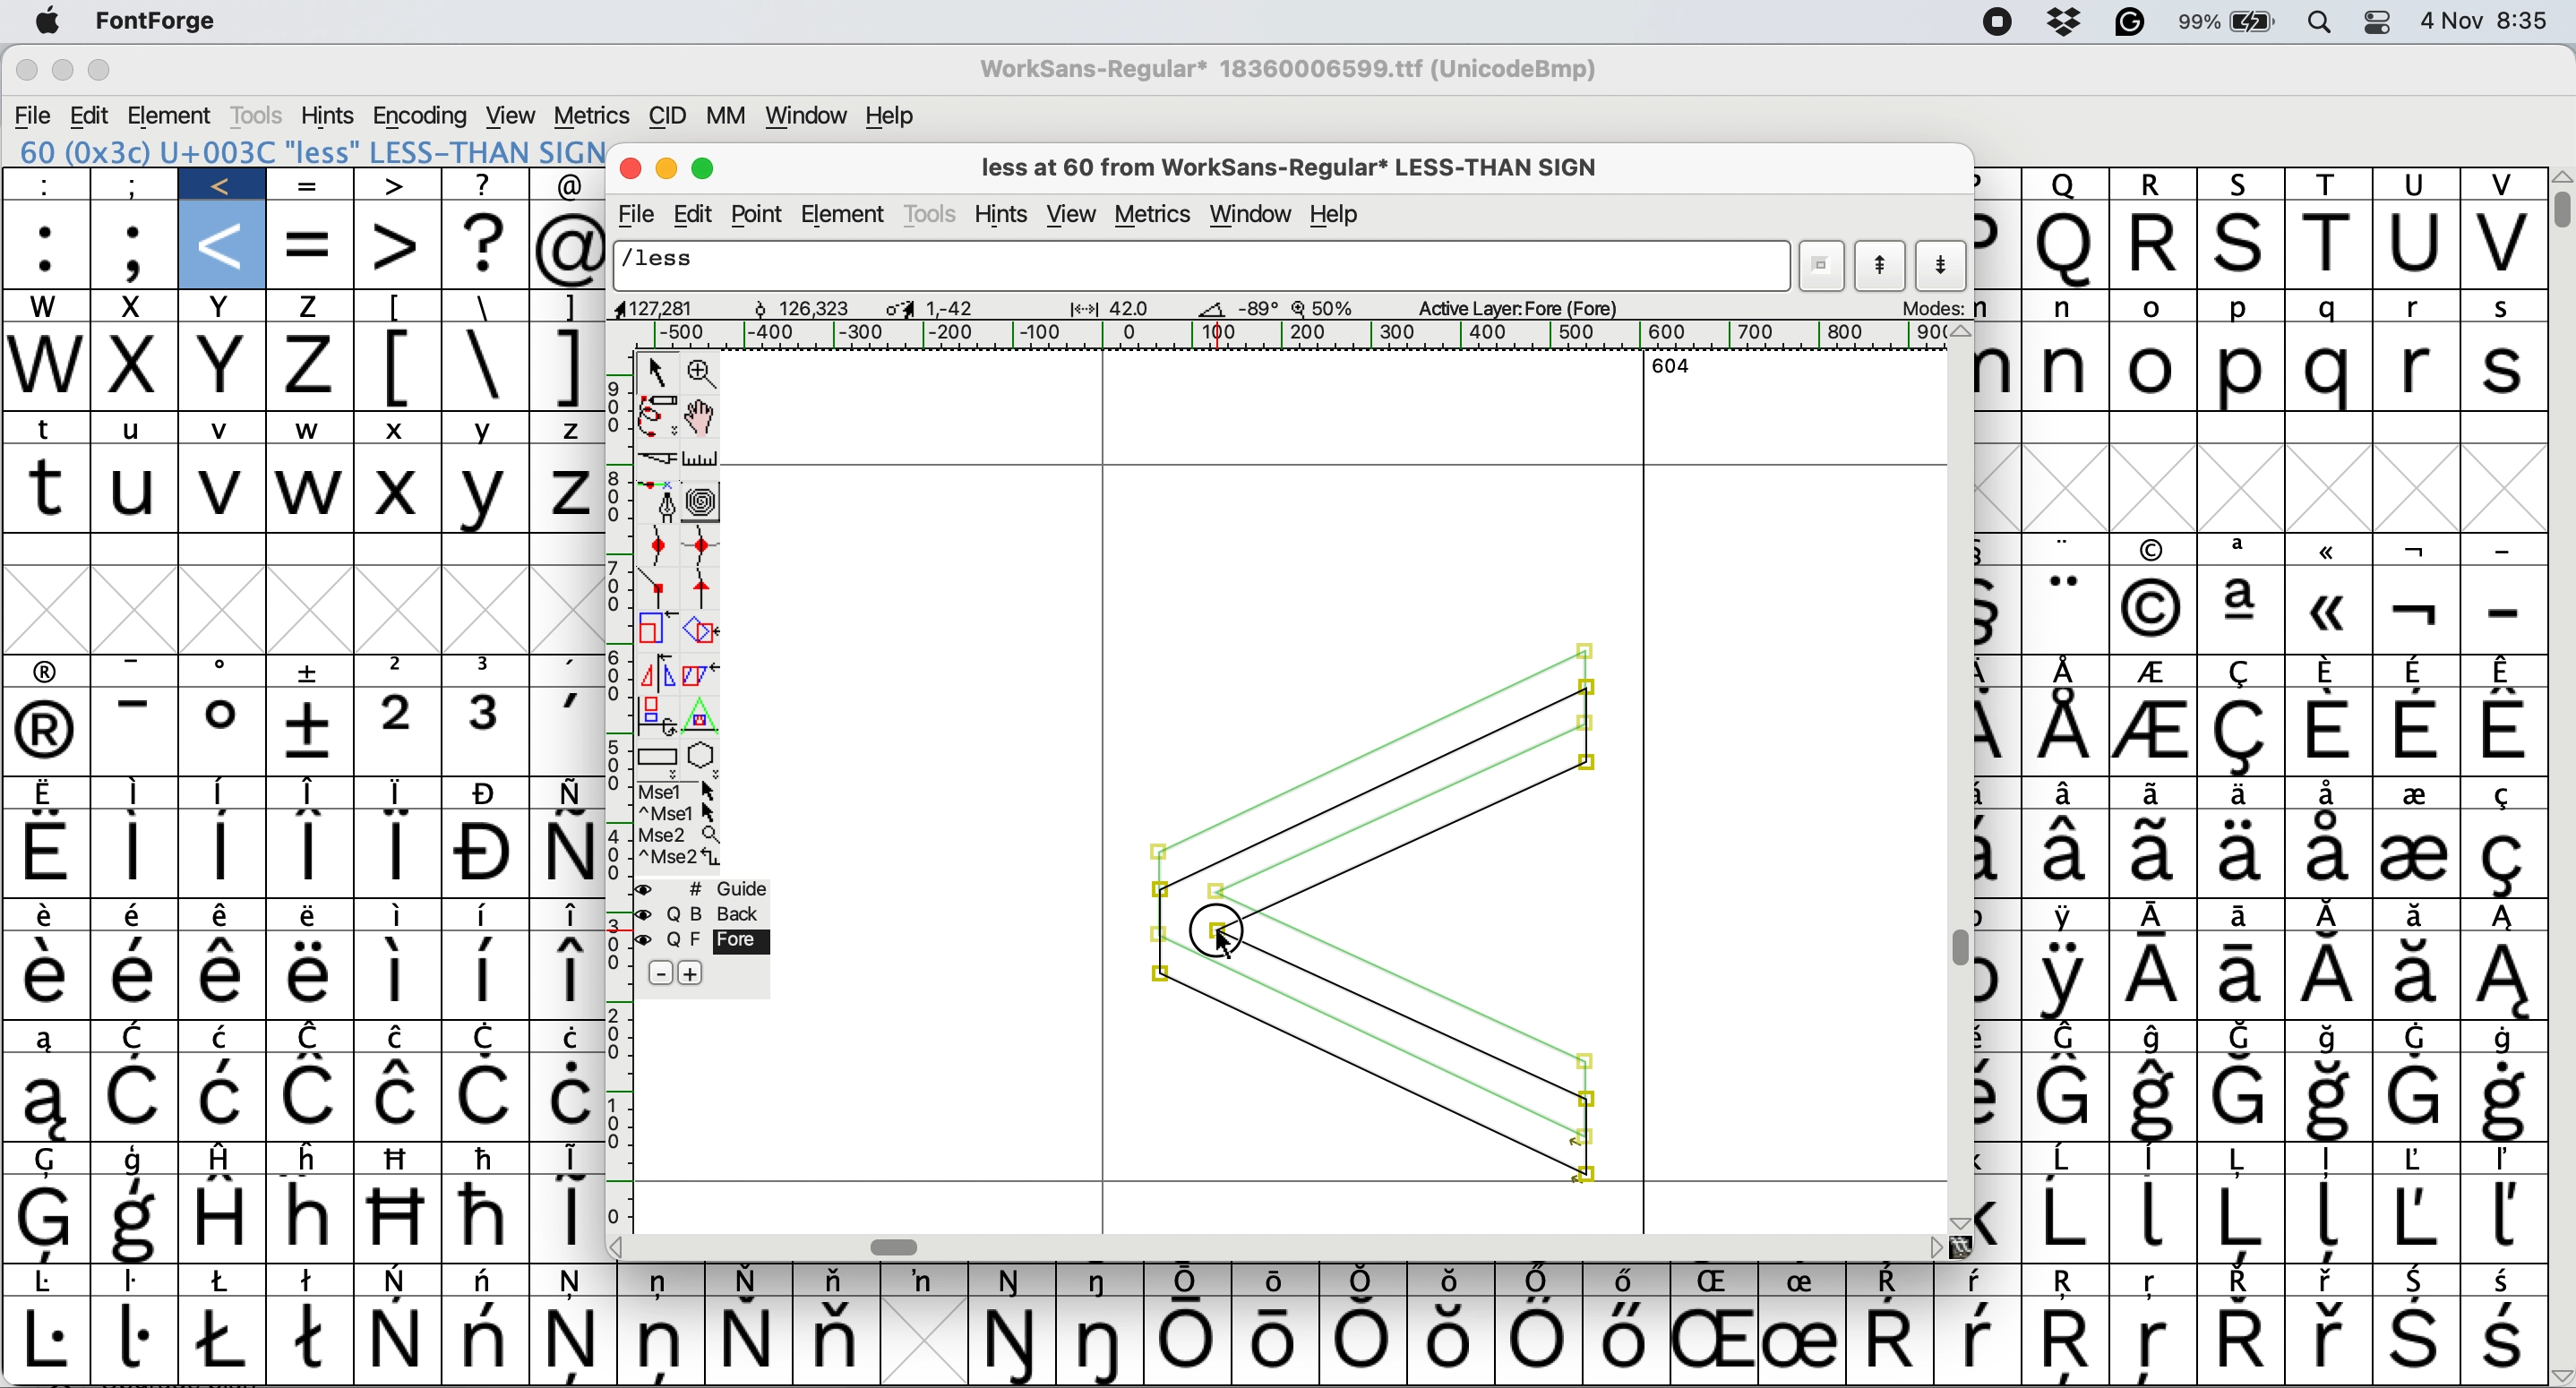 This screenshot has width=2576, height=1388. I want to click on show previous letter, so click(1882, 266).